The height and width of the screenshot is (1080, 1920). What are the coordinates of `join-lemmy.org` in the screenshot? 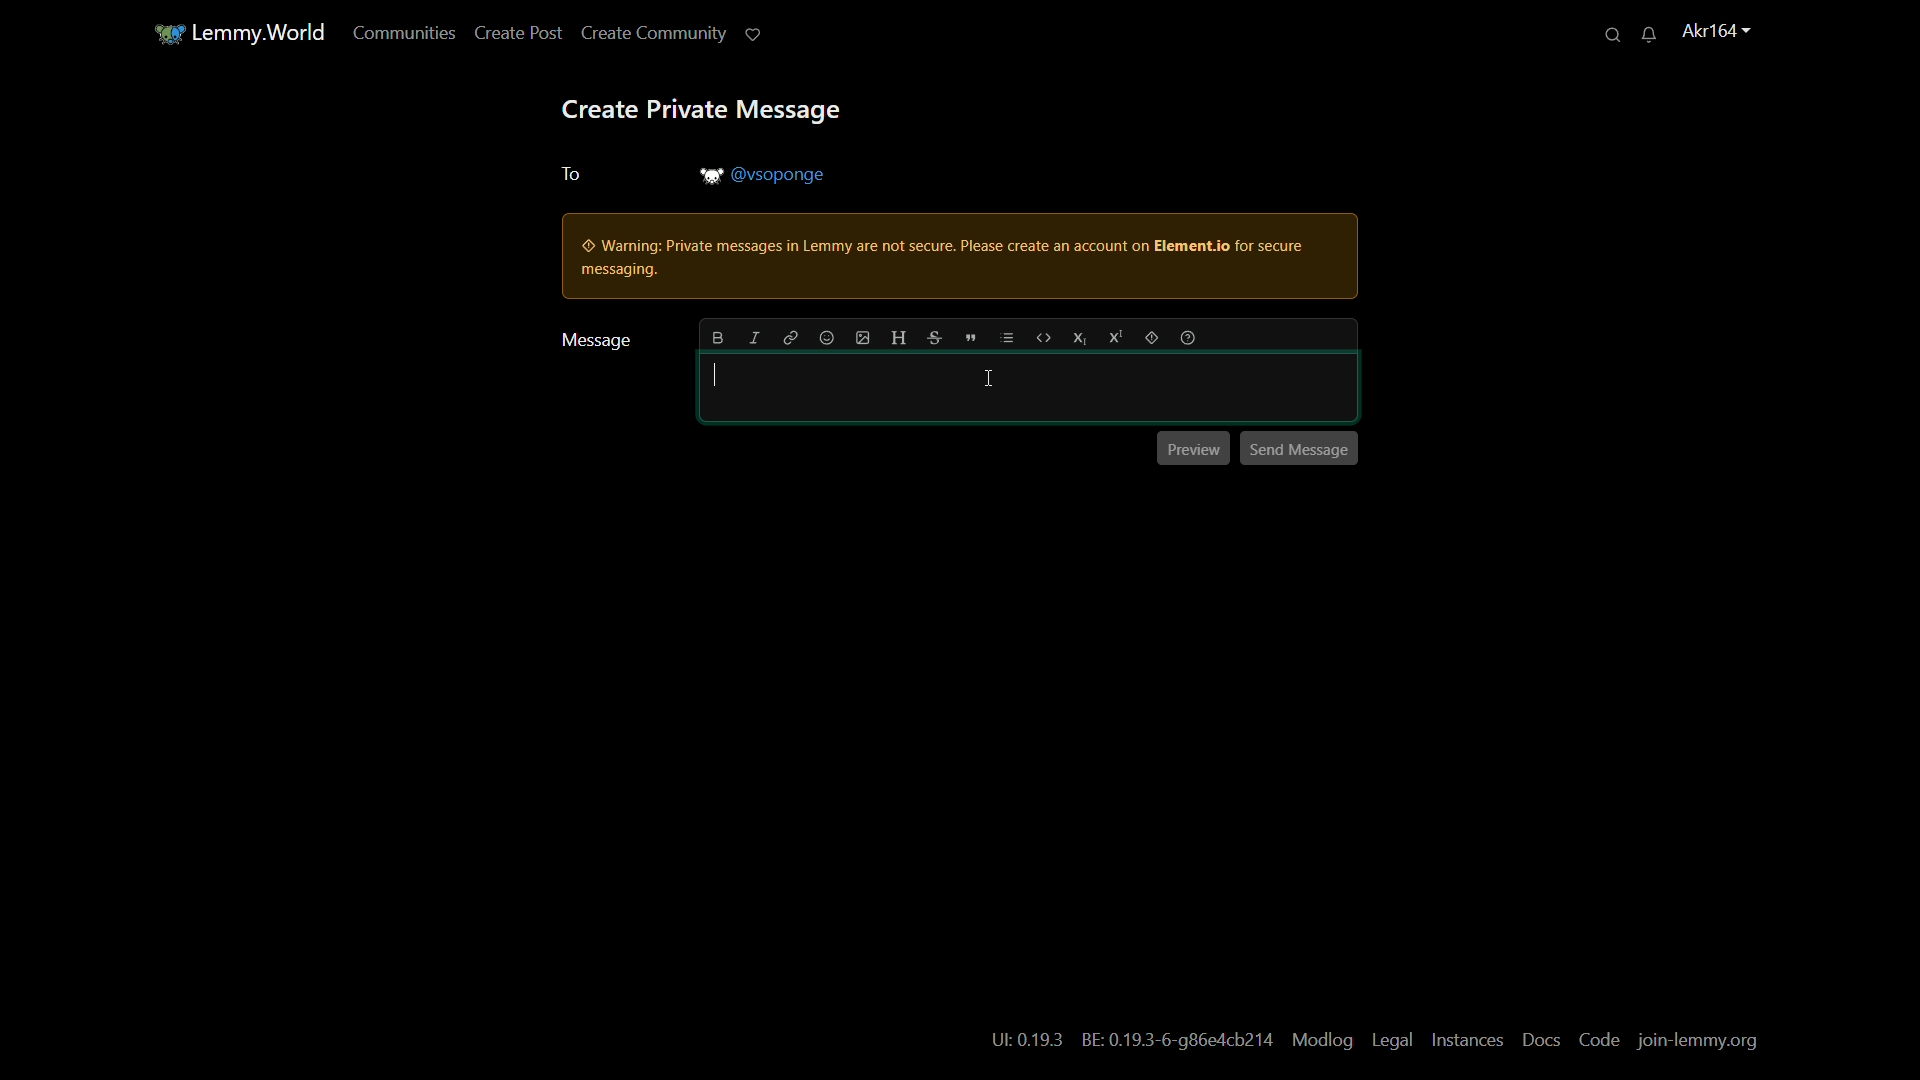 It's located at (1702, 1044).